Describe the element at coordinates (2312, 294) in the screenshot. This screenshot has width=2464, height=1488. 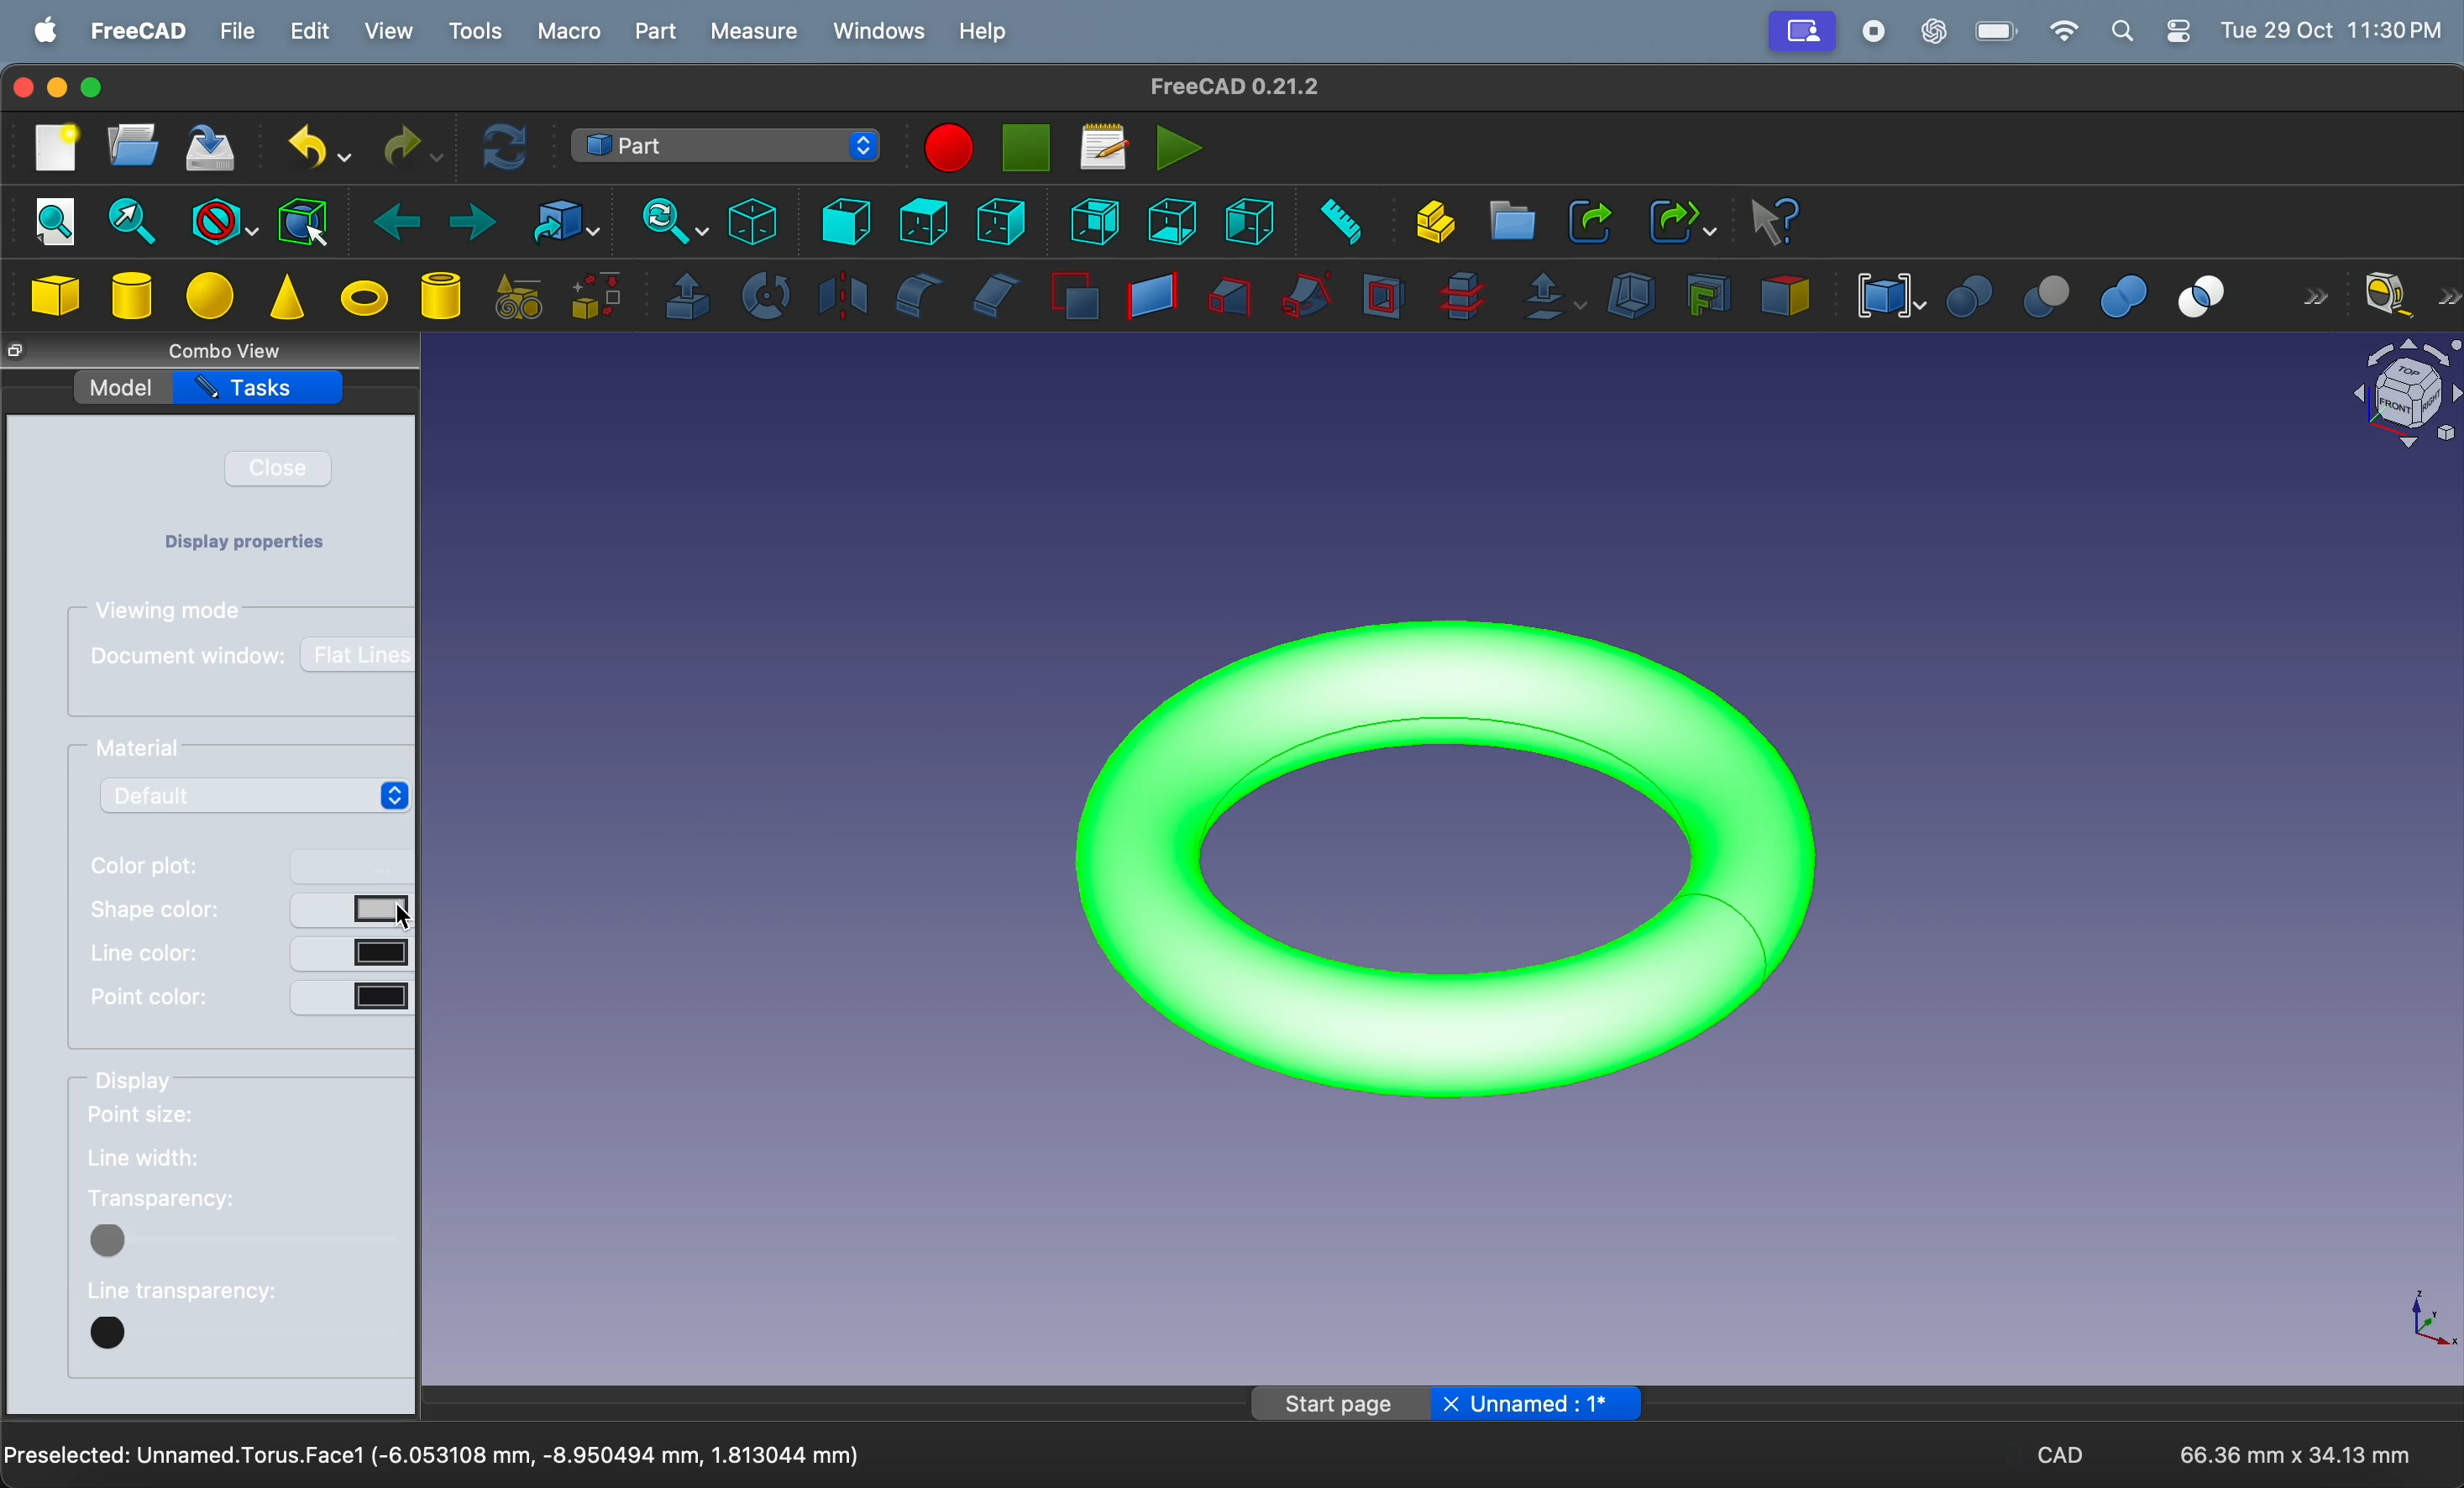
I see `forward` at that location.